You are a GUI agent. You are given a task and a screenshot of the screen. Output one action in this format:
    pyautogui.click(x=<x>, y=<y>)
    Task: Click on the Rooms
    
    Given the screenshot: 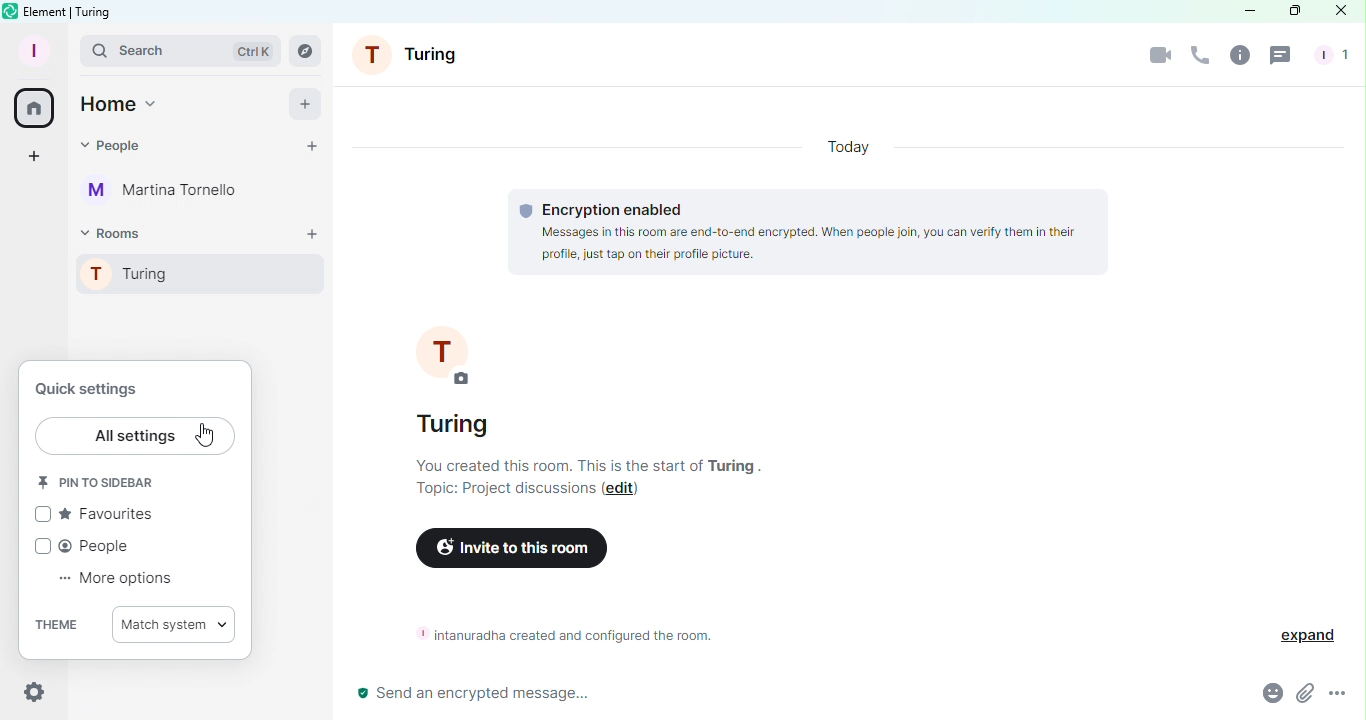 What is the action you would take?
    pyautogui.click(x=308, y=48)
    